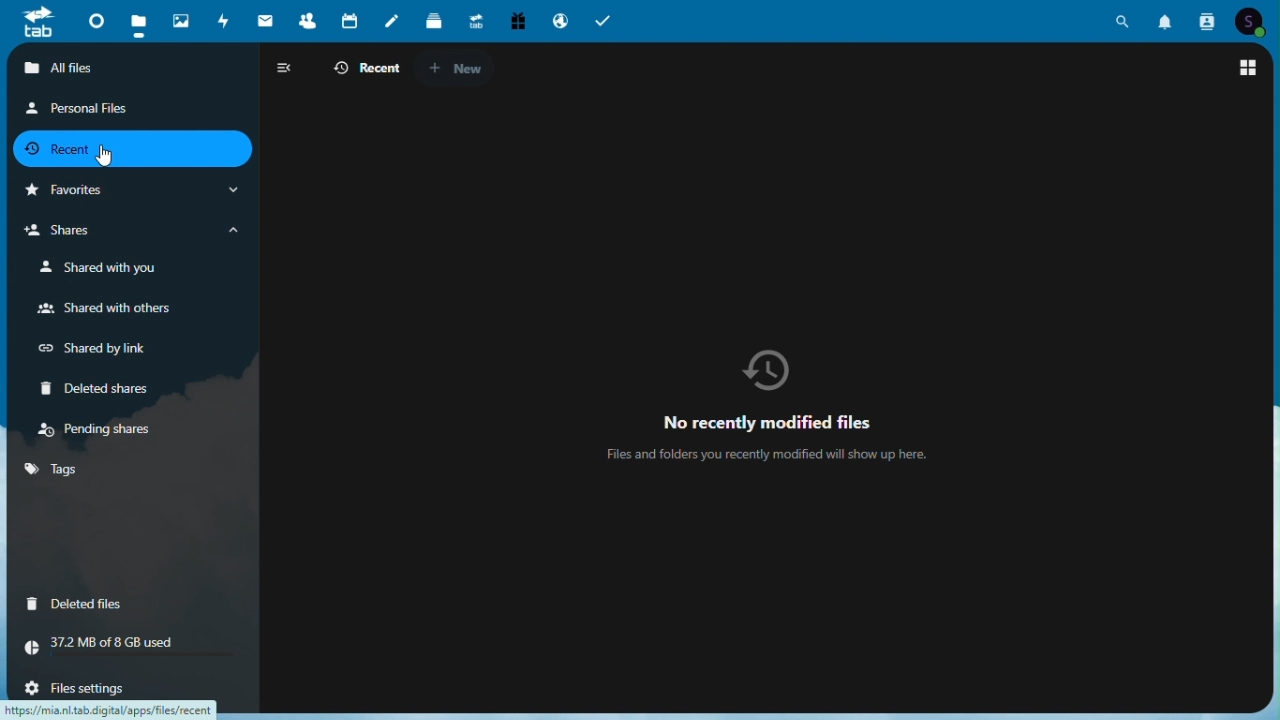 The image size is (1280, 720). I want to click on Deleted files, so click(75, 602).